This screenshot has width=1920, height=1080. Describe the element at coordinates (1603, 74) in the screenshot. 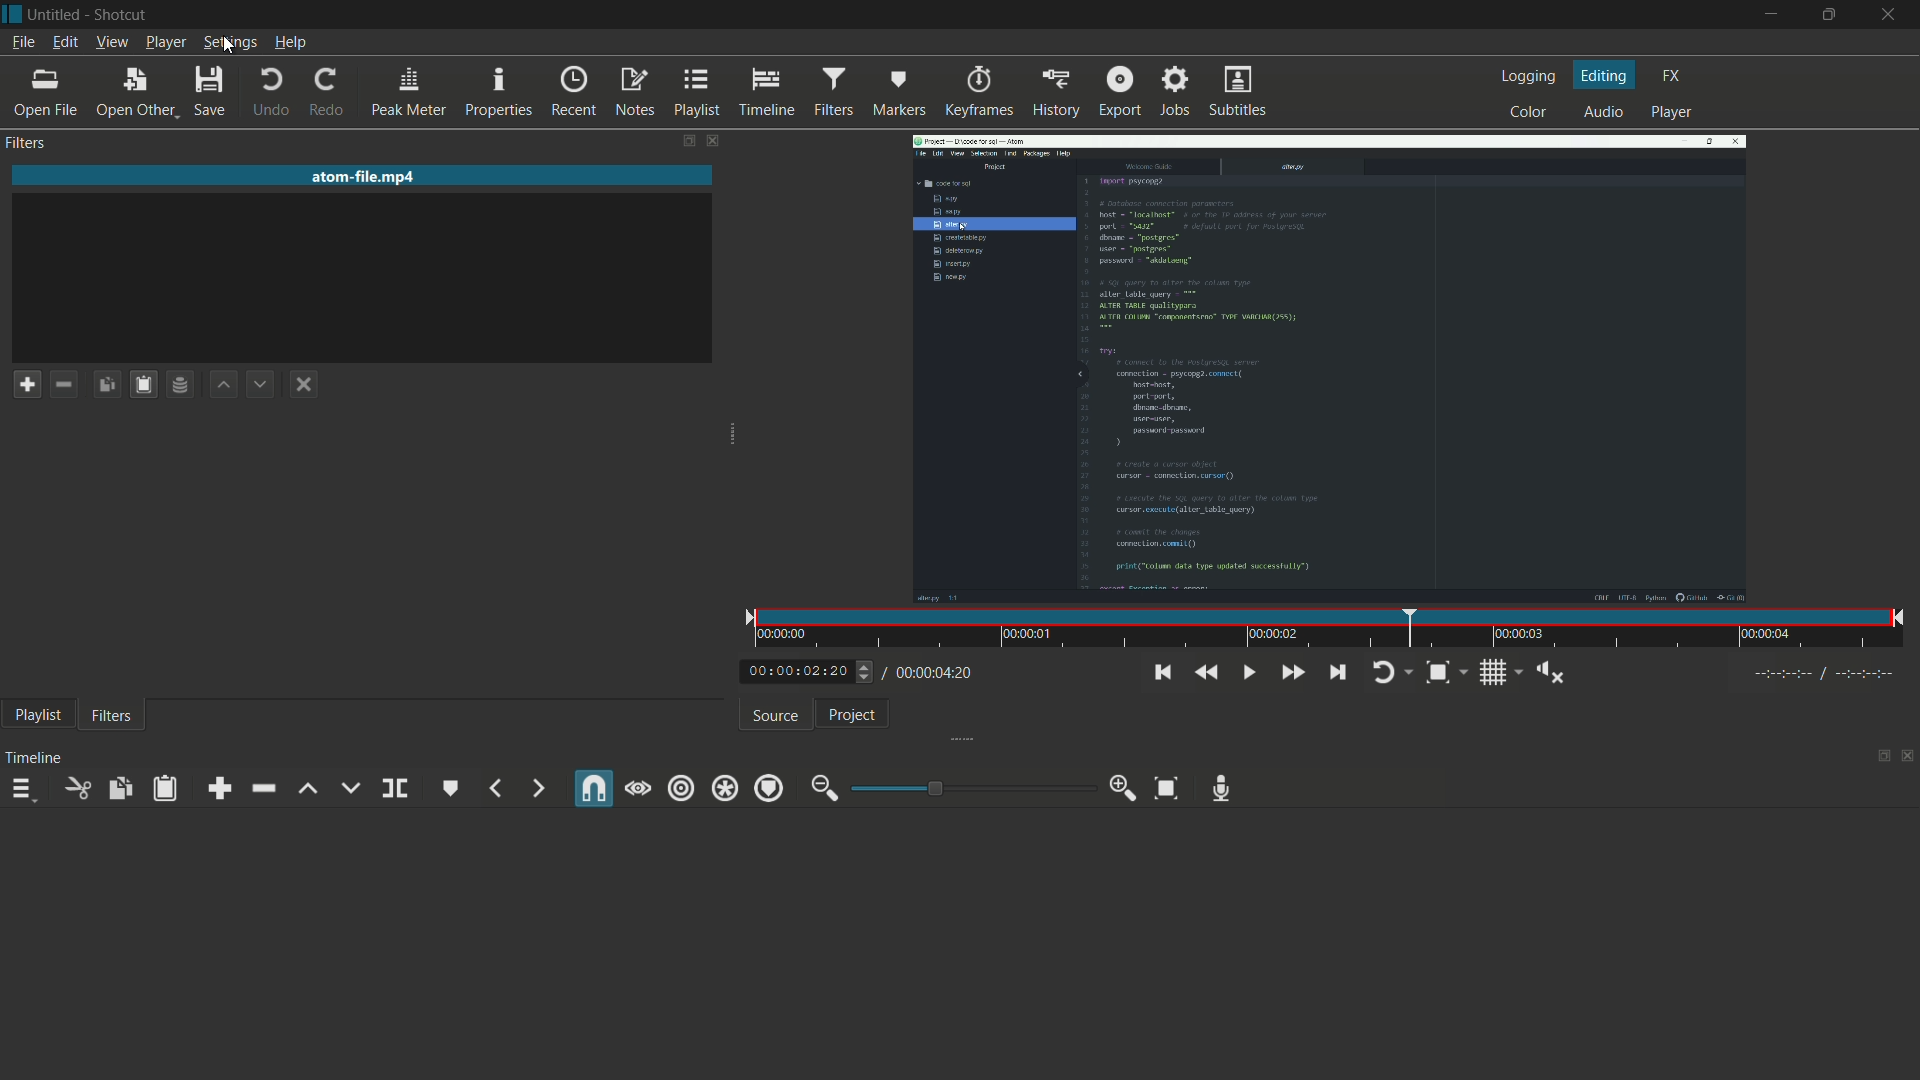

I see `editing` at that location.